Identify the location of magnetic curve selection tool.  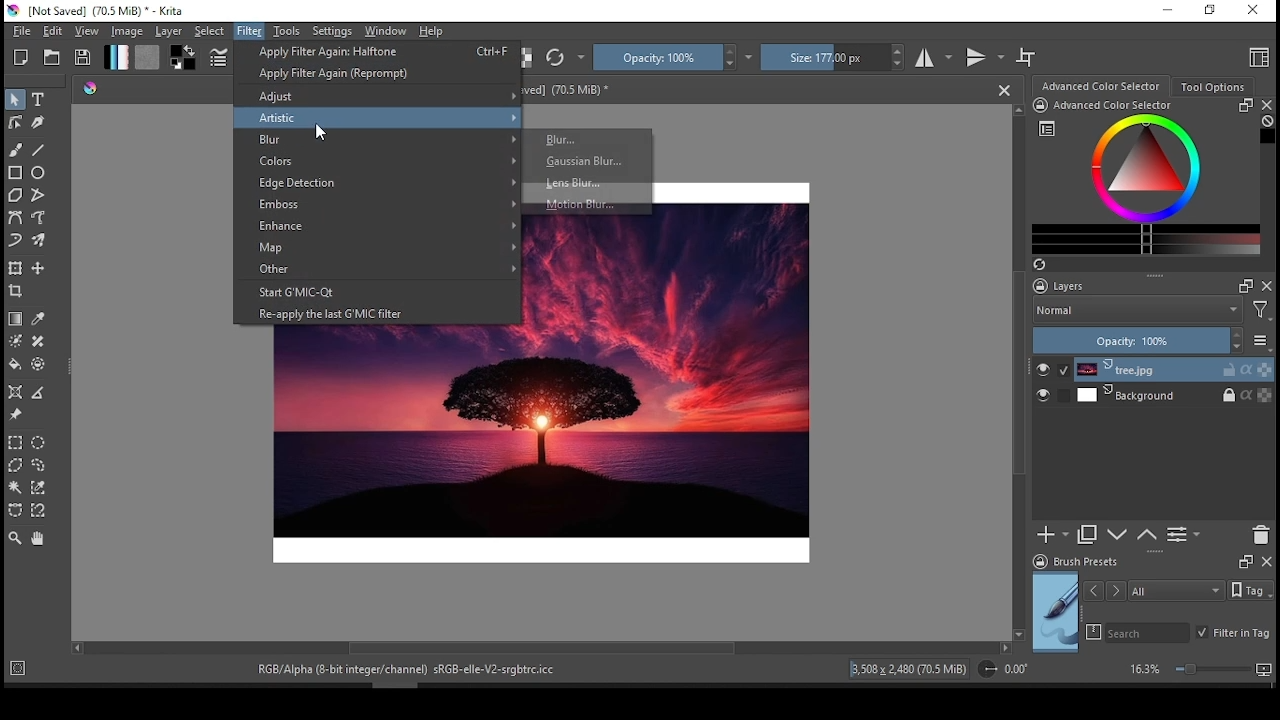
(40, 511).